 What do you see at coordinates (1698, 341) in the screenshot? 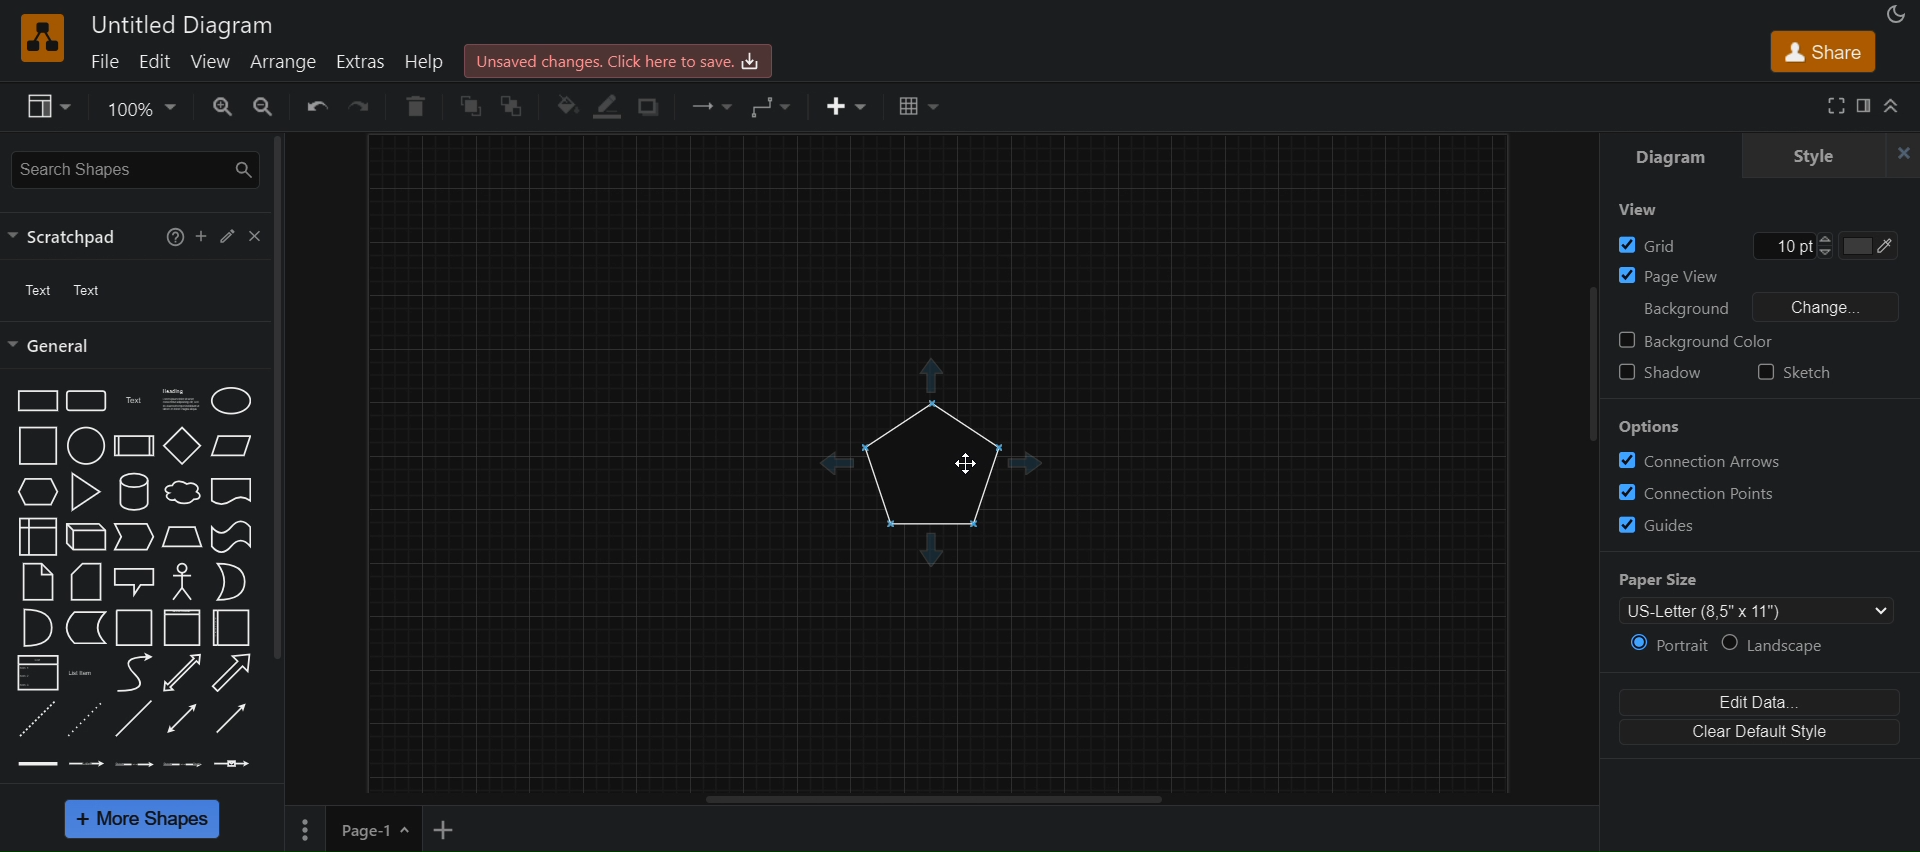
I see `Background colour toggle` at bounding box center [1698, 341].